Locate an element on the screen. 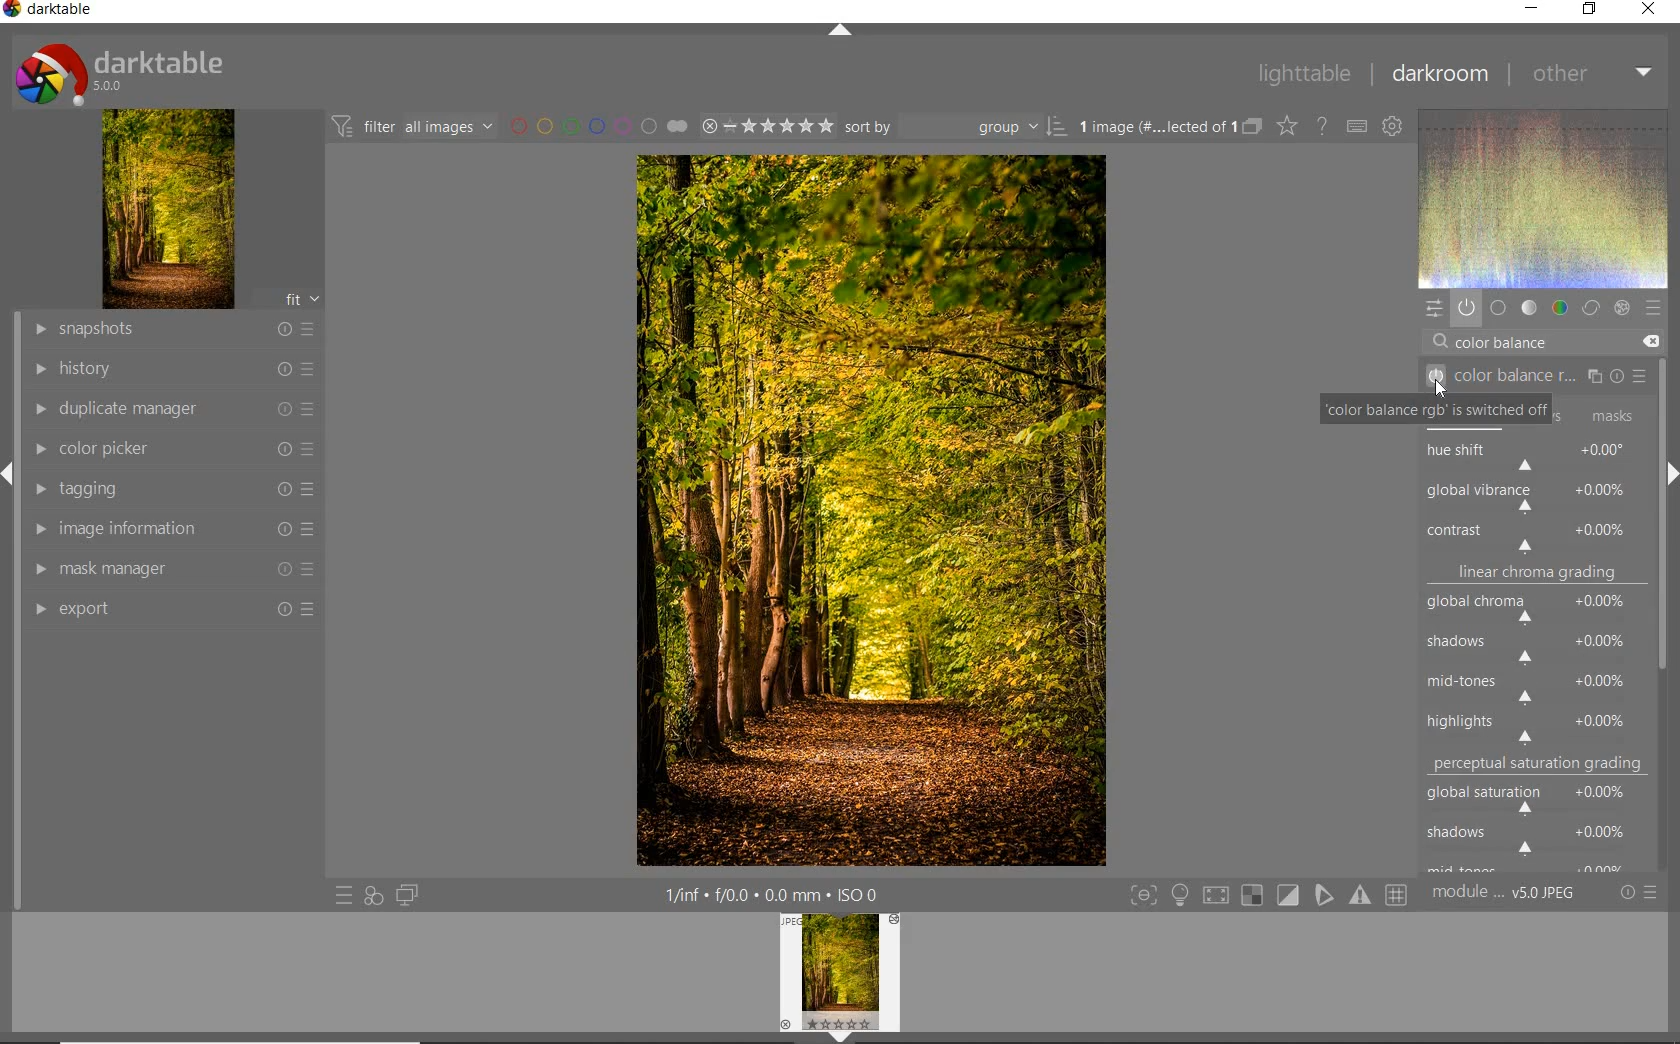  define keyboard shortcut is located at coordinates (1357, 127).